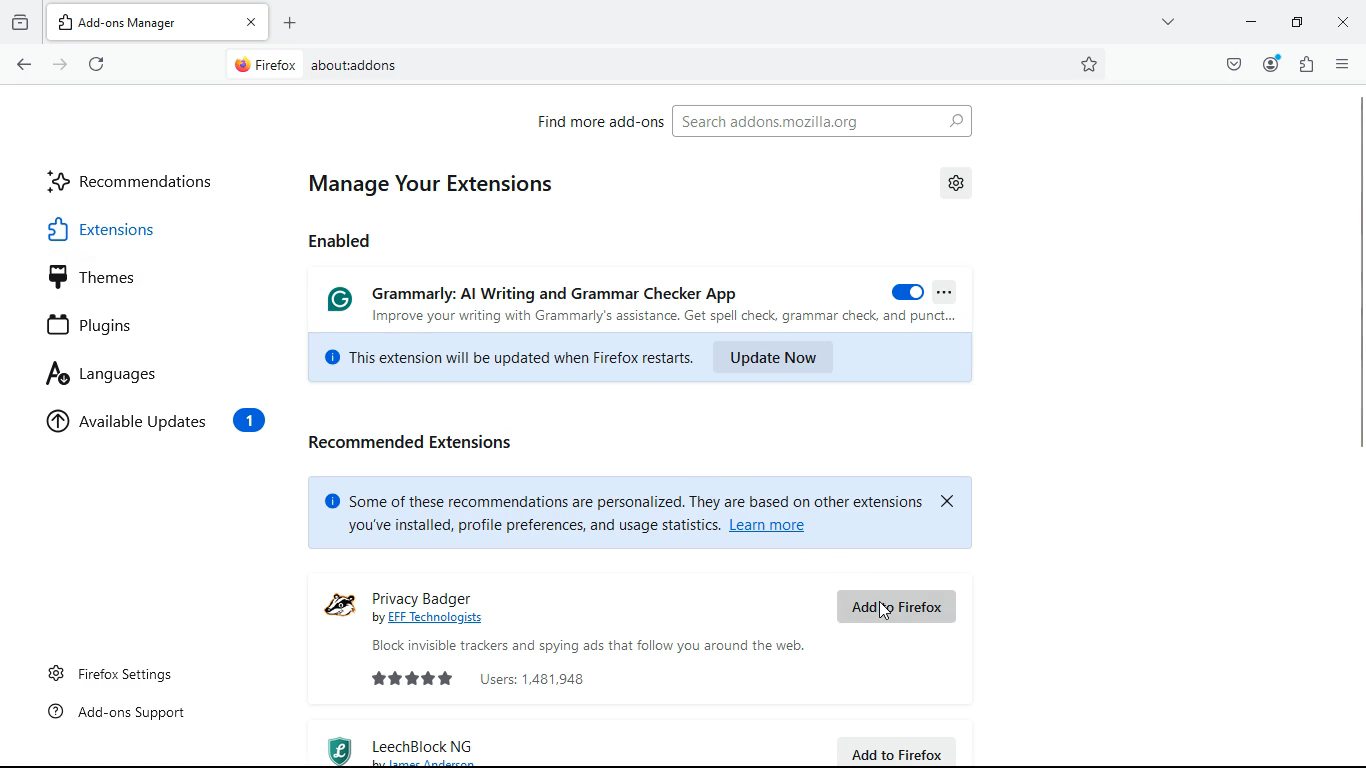  What do you see at coordinates (342, 749) in the screenshot?
I see `logo` at bounding box center [342, 749].